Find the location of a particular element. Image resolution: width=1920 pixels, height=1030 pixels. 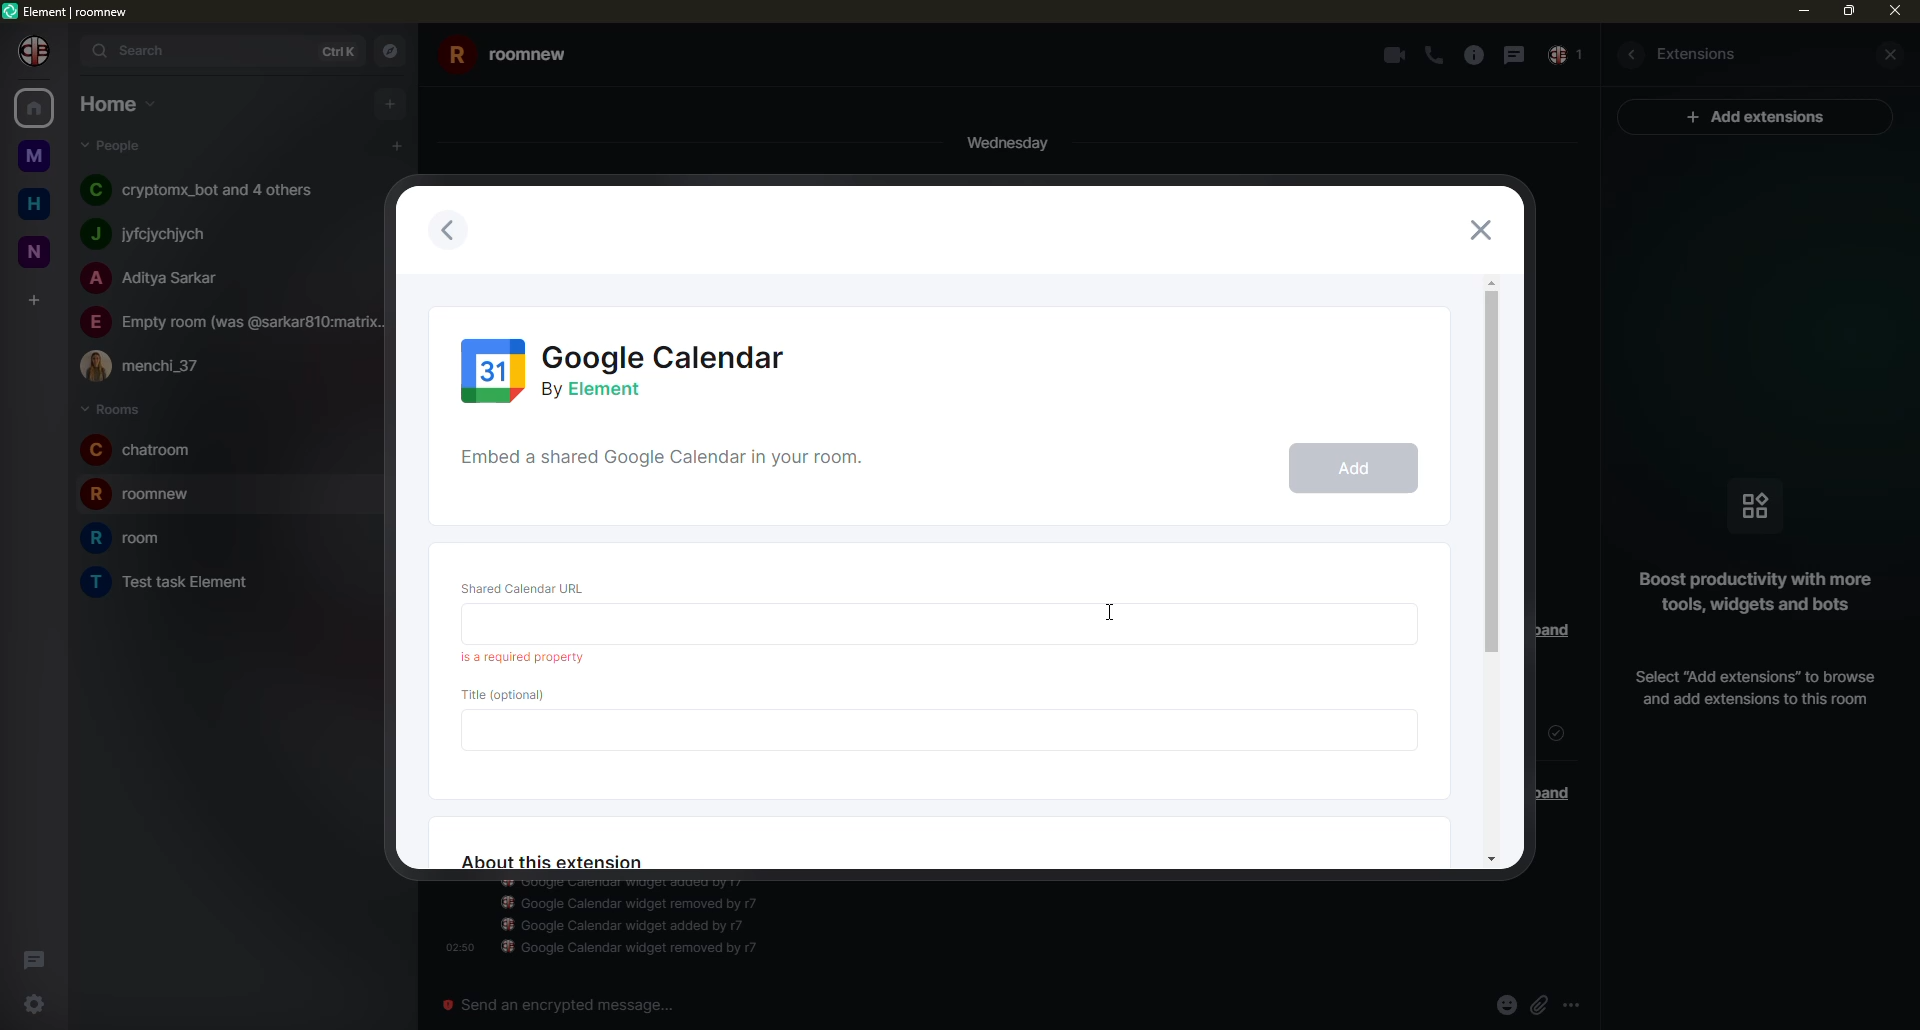

add is located at coordinates (34, 300).